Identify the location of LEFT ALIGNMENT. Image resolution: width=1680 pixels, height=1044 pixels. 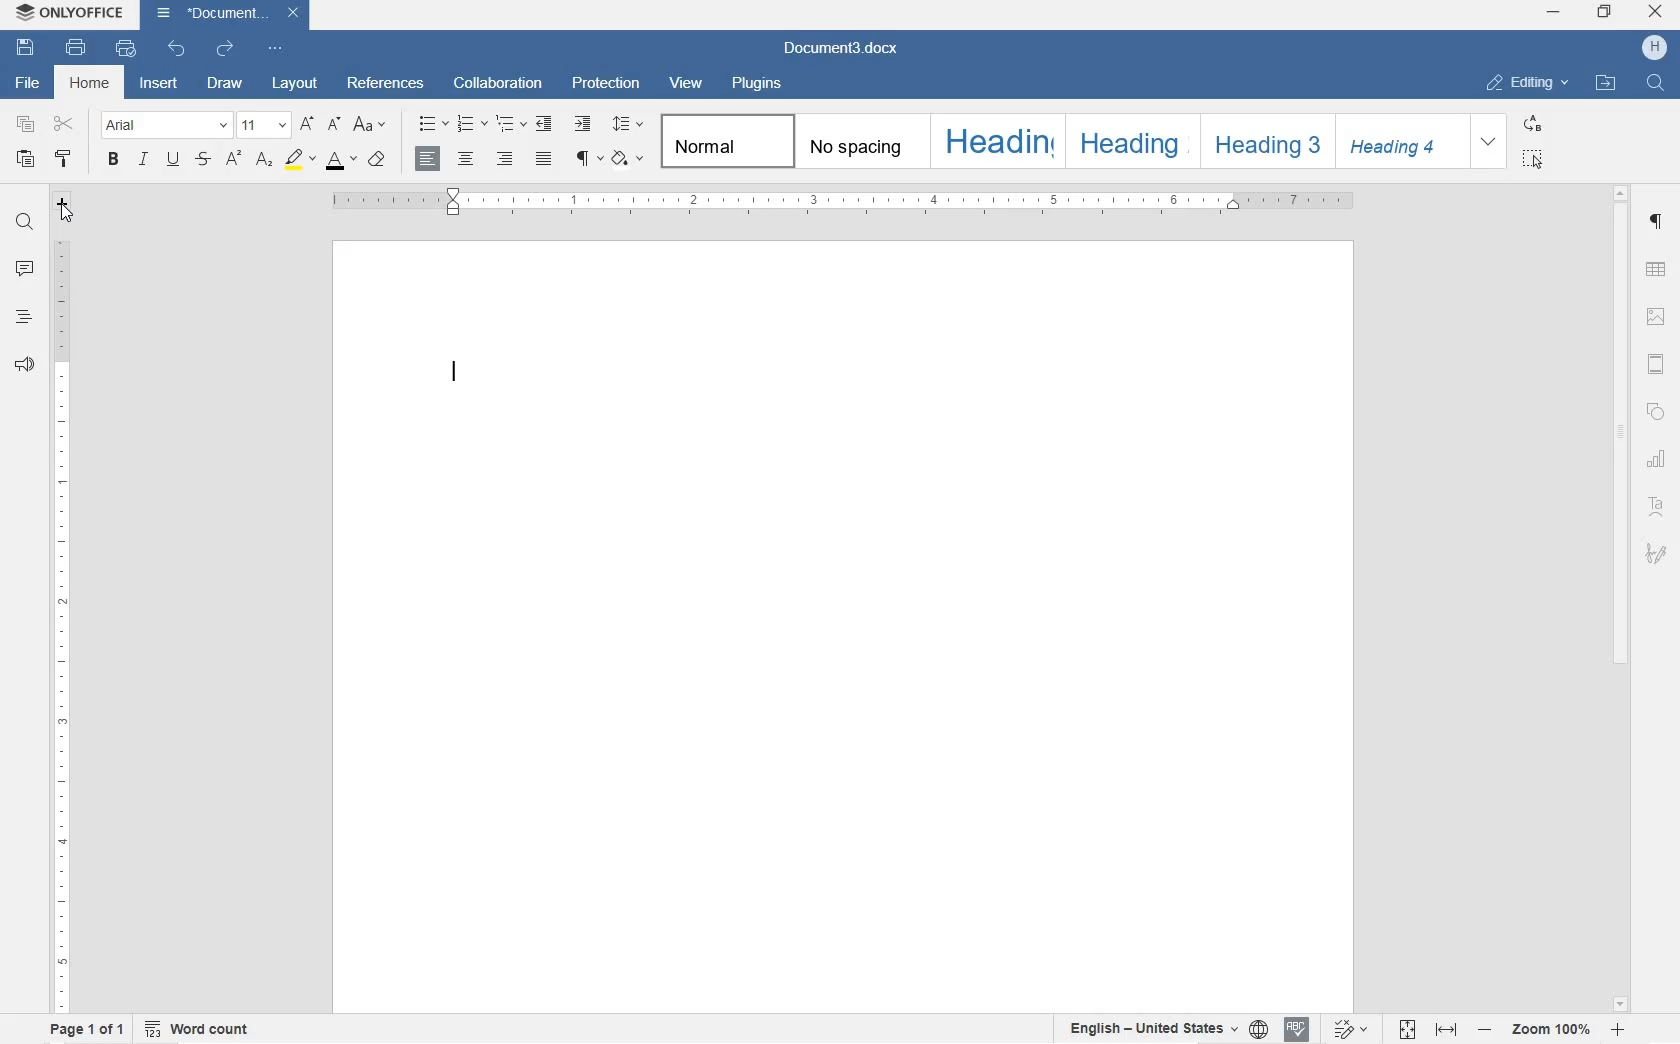
(429, 160).